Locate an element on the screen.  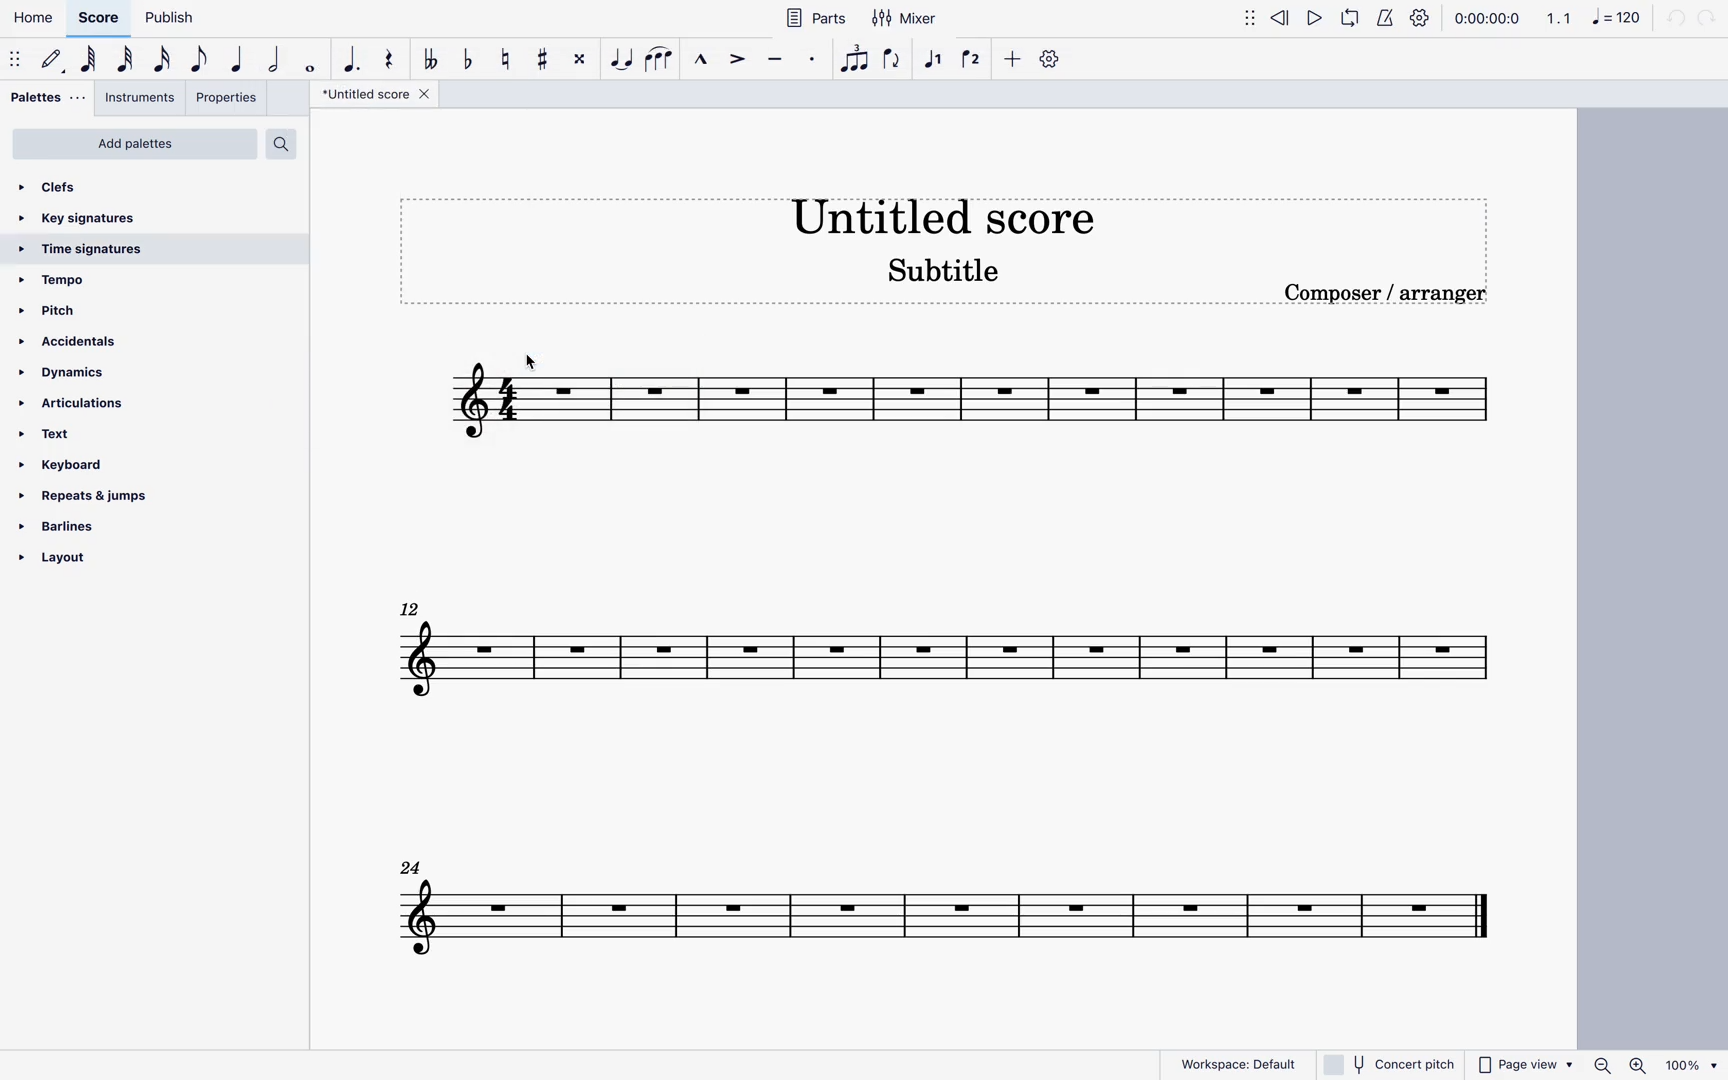
page view is located at coordinates (1522, 1065).